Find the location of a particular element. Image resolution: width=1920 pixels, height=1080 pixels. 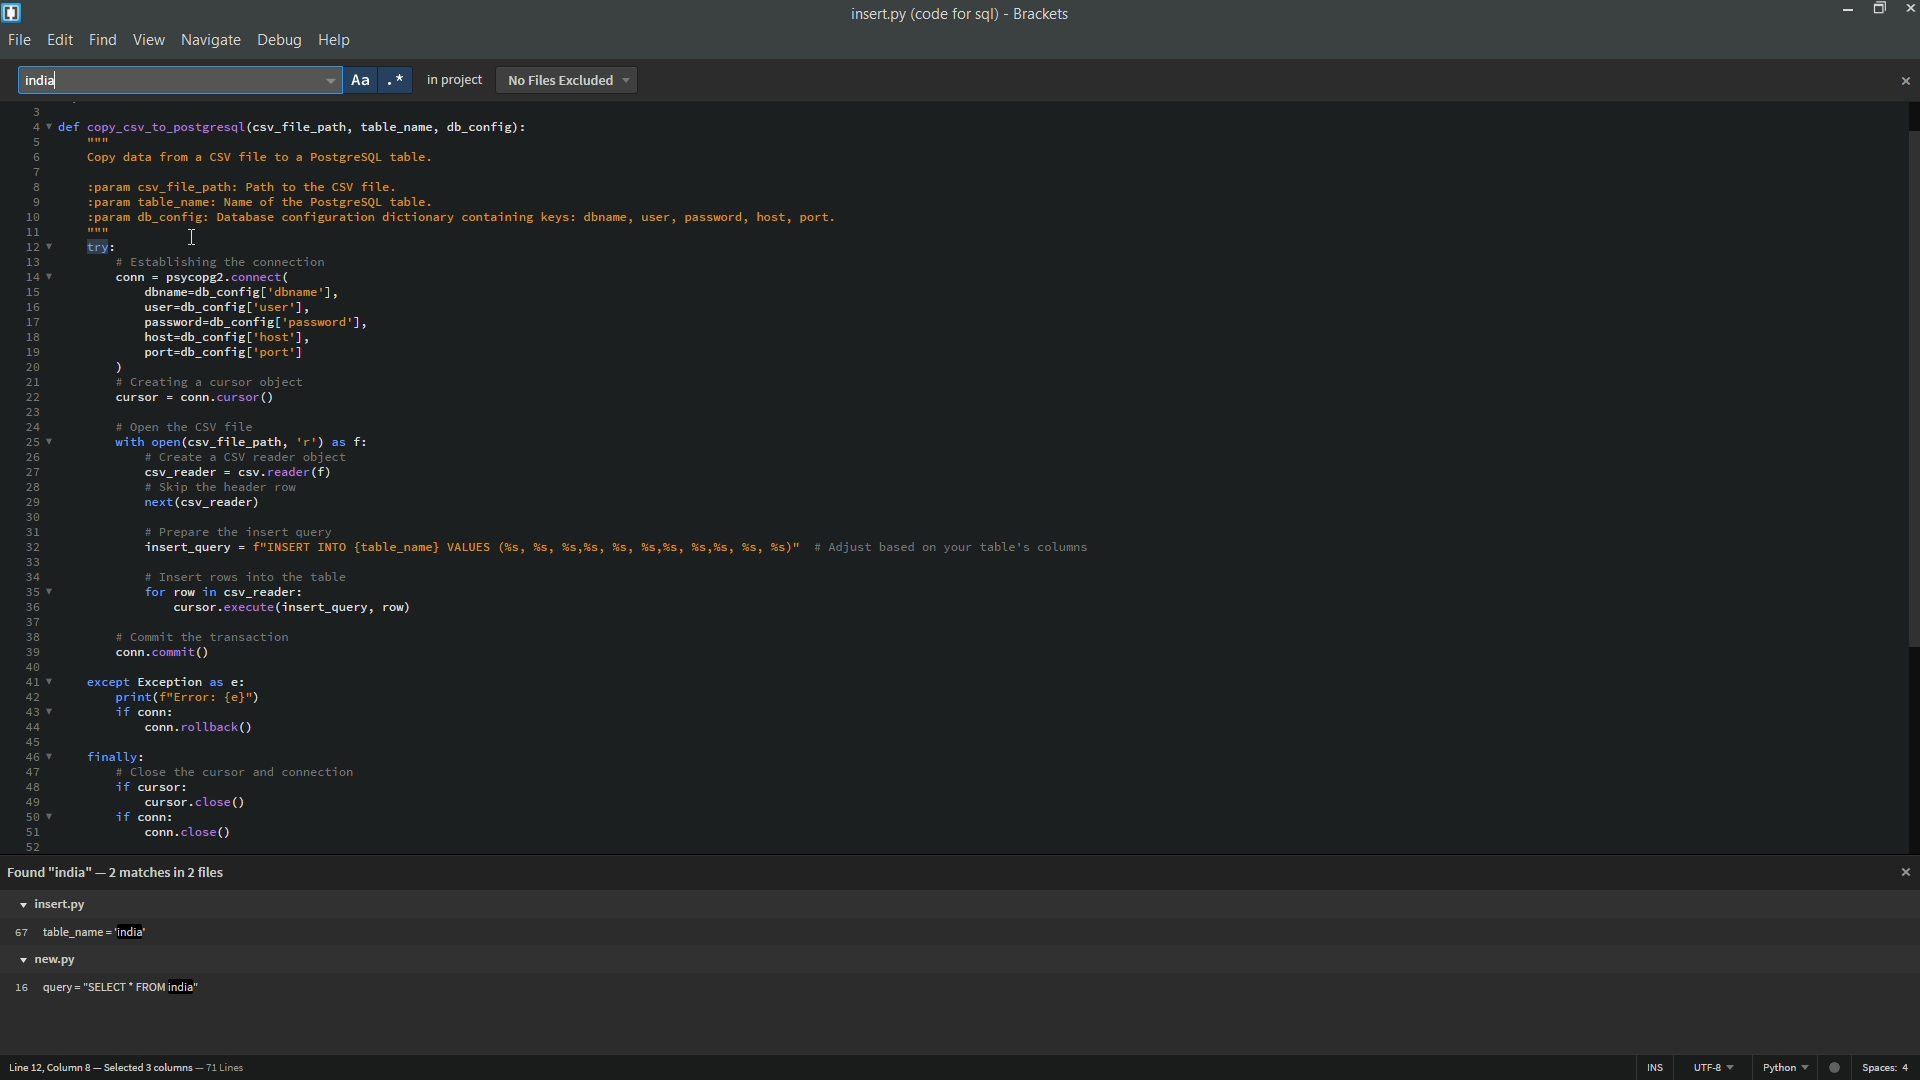

cursor is located at coordinates (193, 239).